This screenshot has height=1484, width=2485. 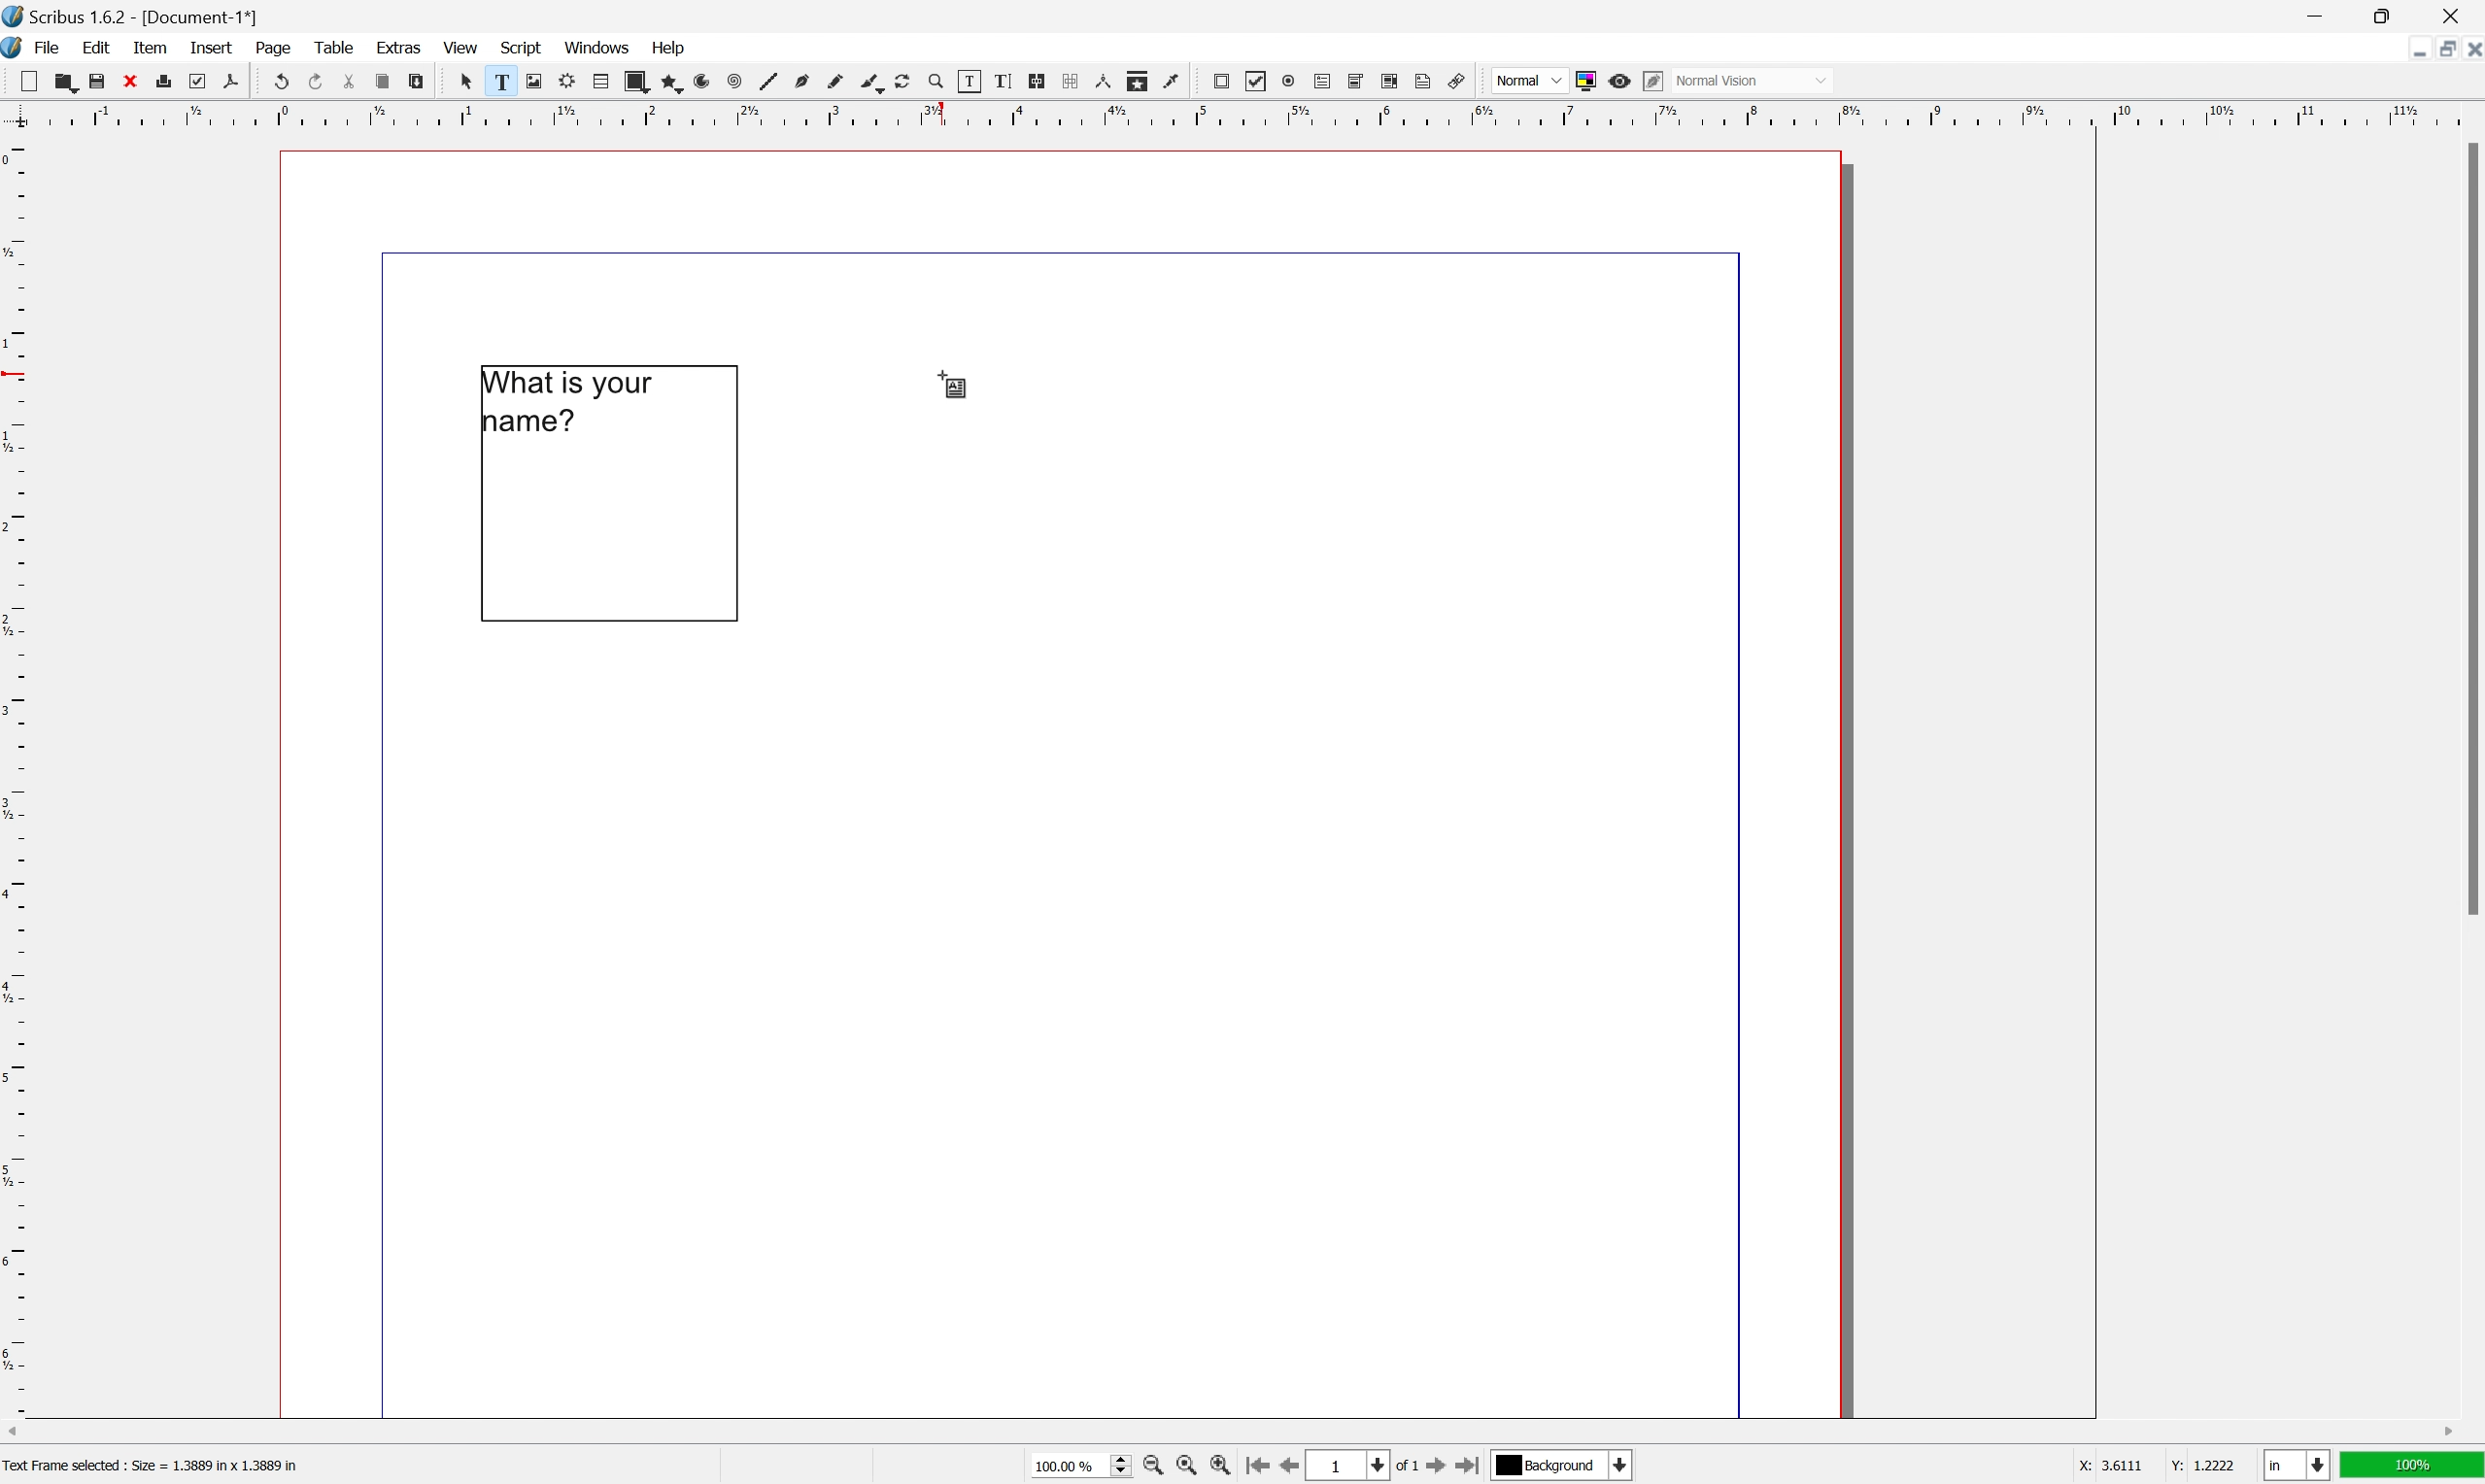 I want to click on link text frames, so click(x=1036, y=80).